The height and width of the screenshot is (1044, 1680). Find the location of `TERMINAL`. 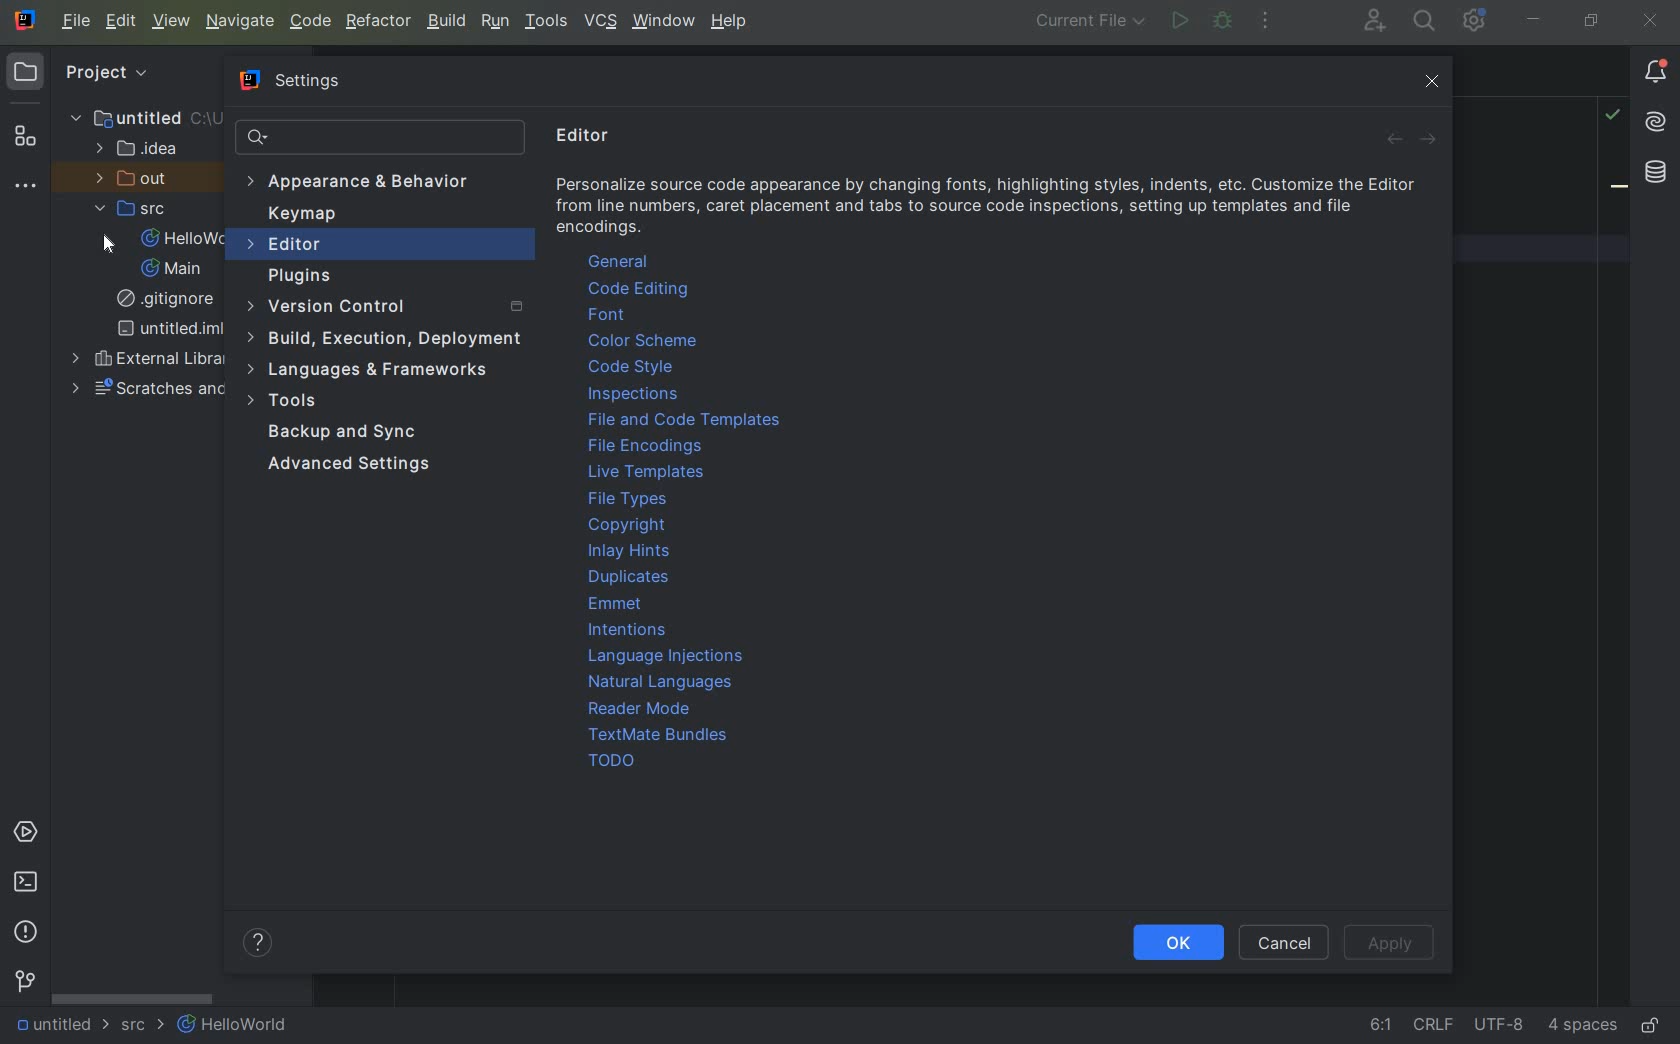

TERMINAL is located at coordinates (24, 883).